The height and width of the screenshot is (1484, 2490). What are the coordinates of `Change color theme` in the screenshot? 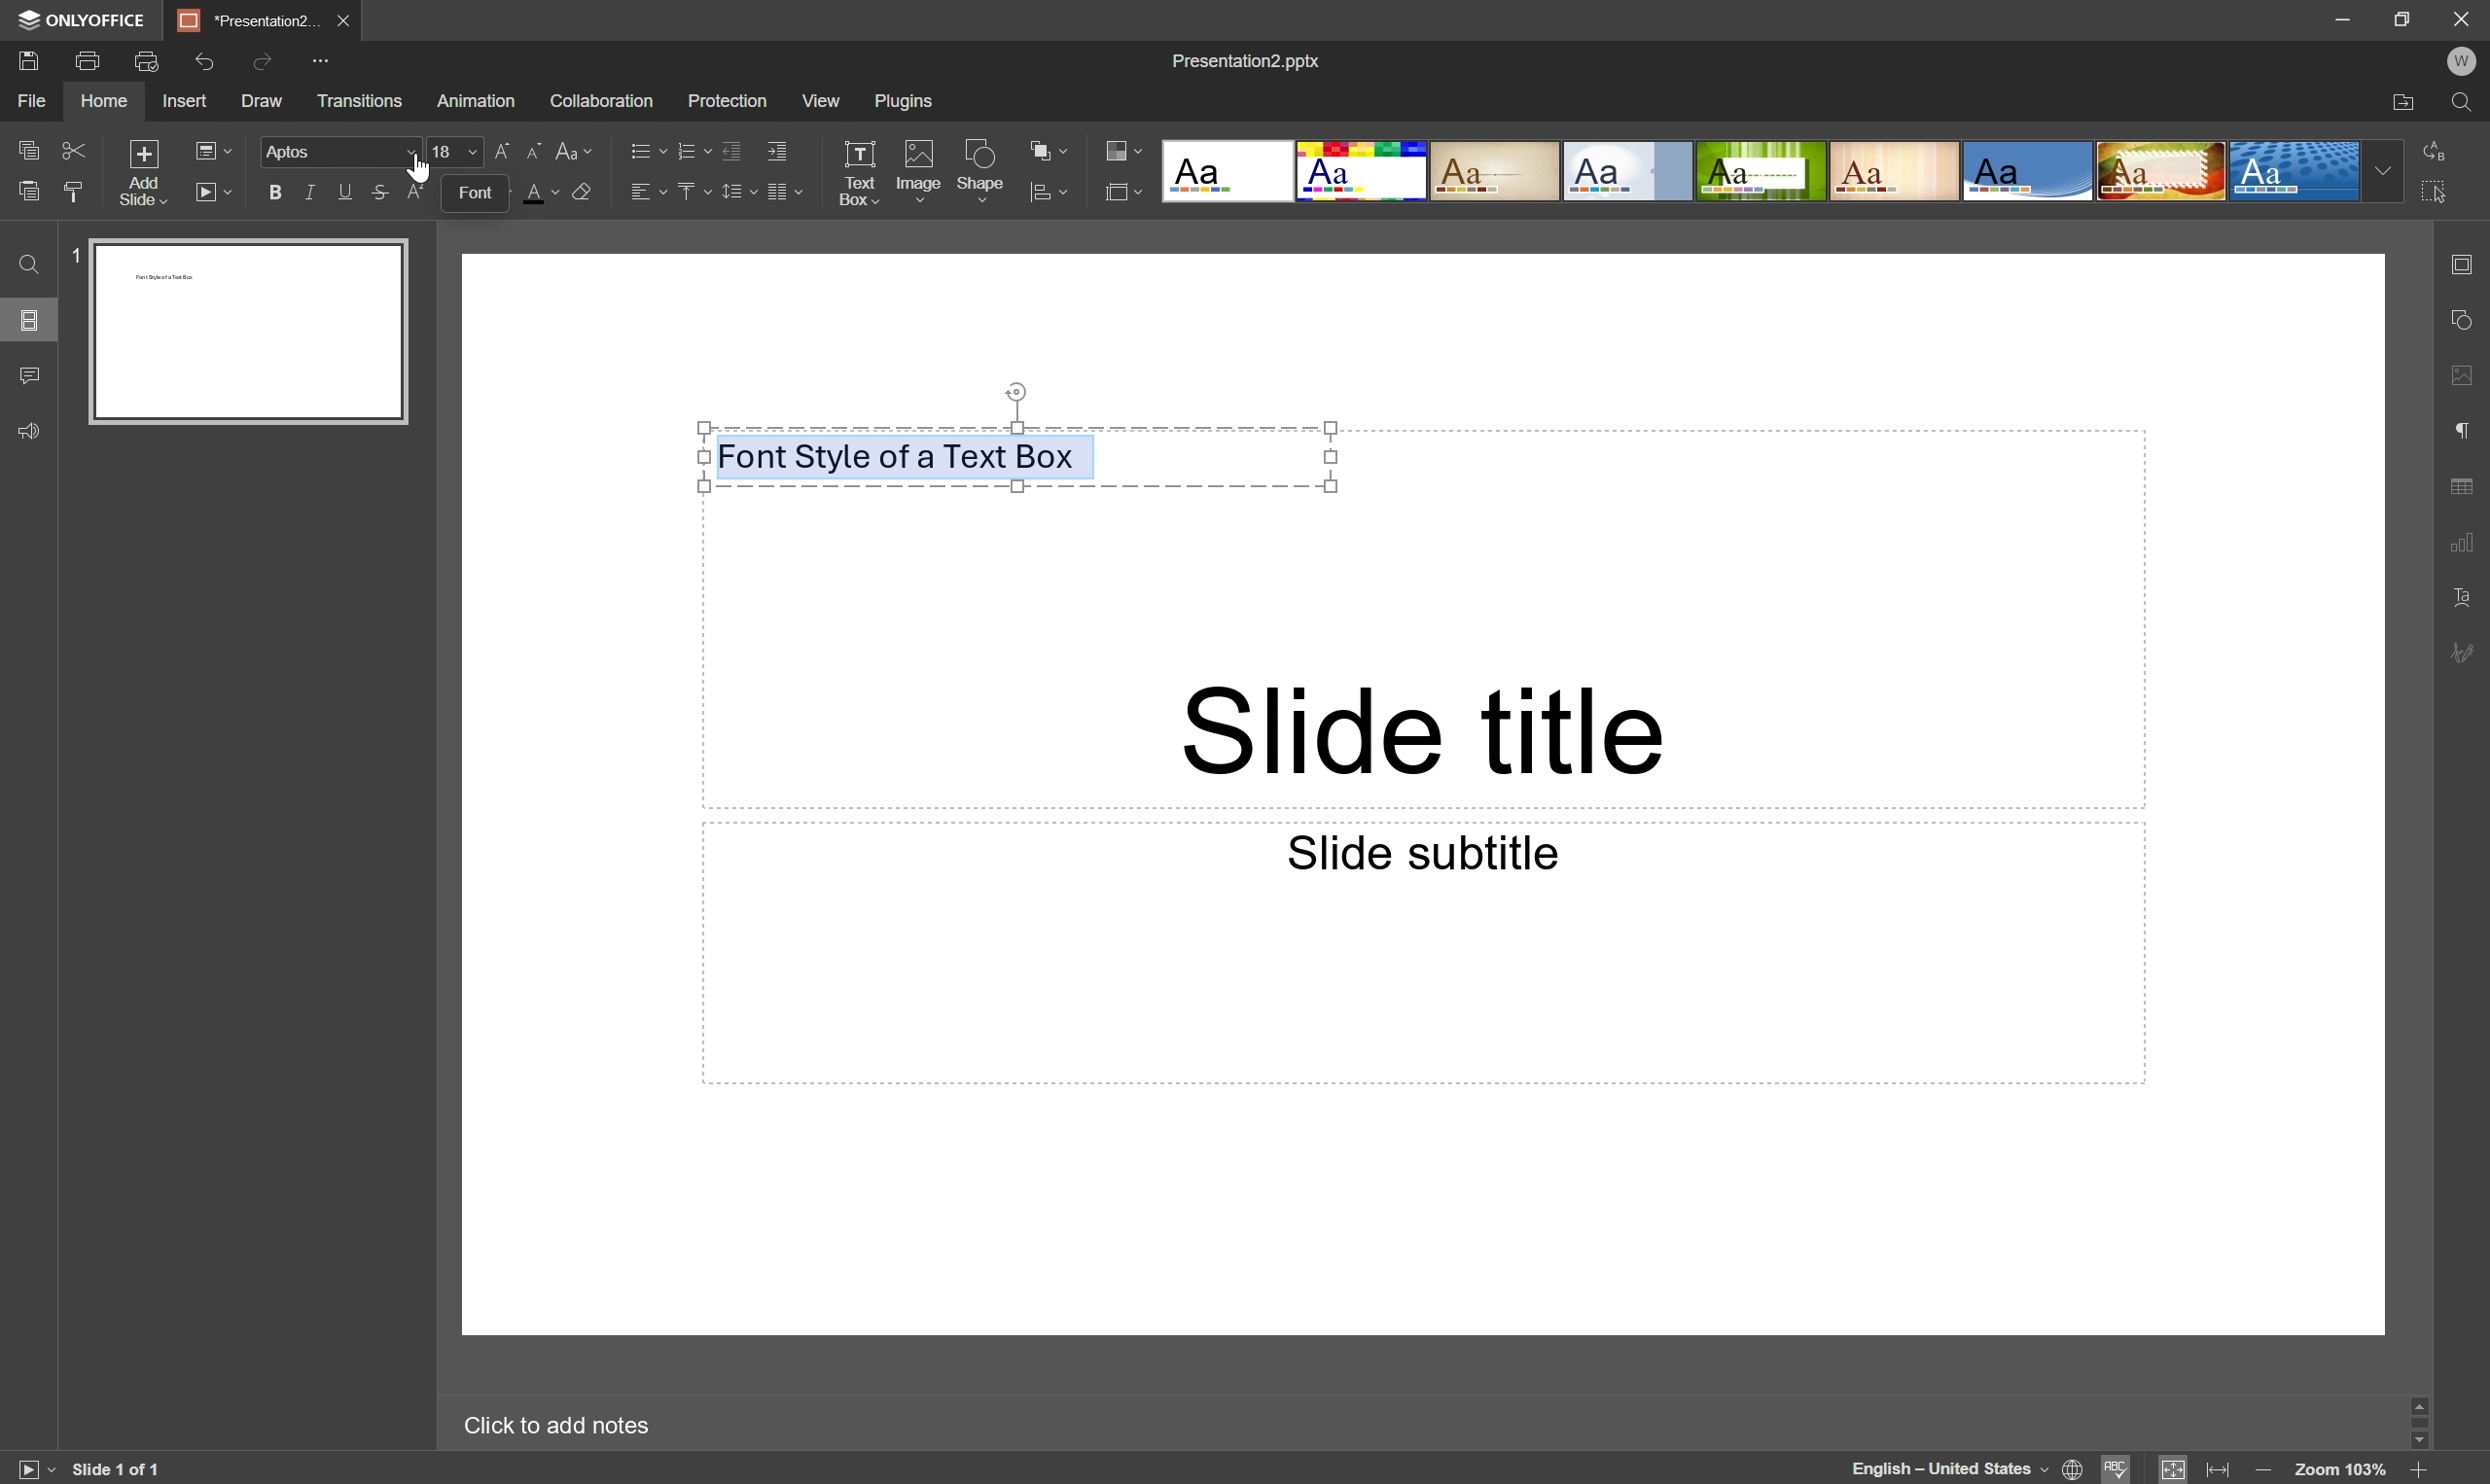 It's located at (1124, 151).